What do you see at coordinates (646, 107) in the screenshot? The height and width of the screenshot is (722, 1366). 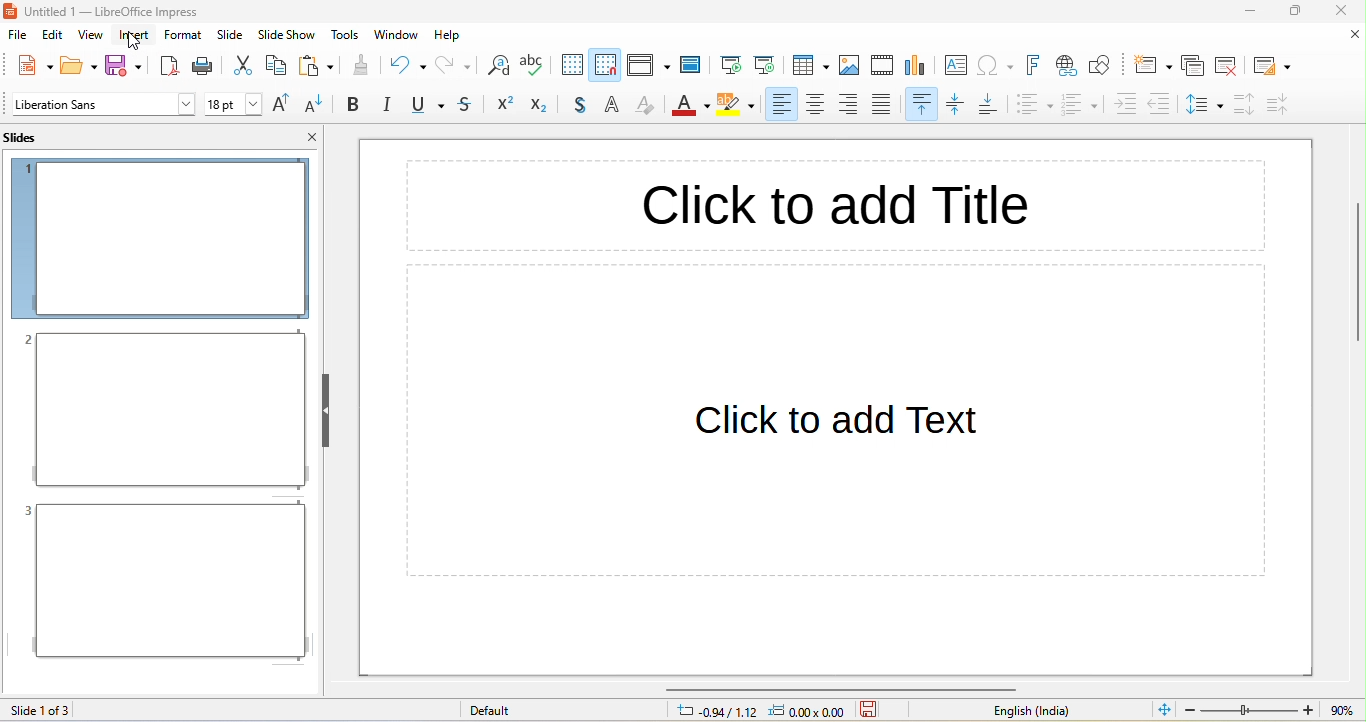 I see `clear direct formatting` at bounding box center [646, 107].